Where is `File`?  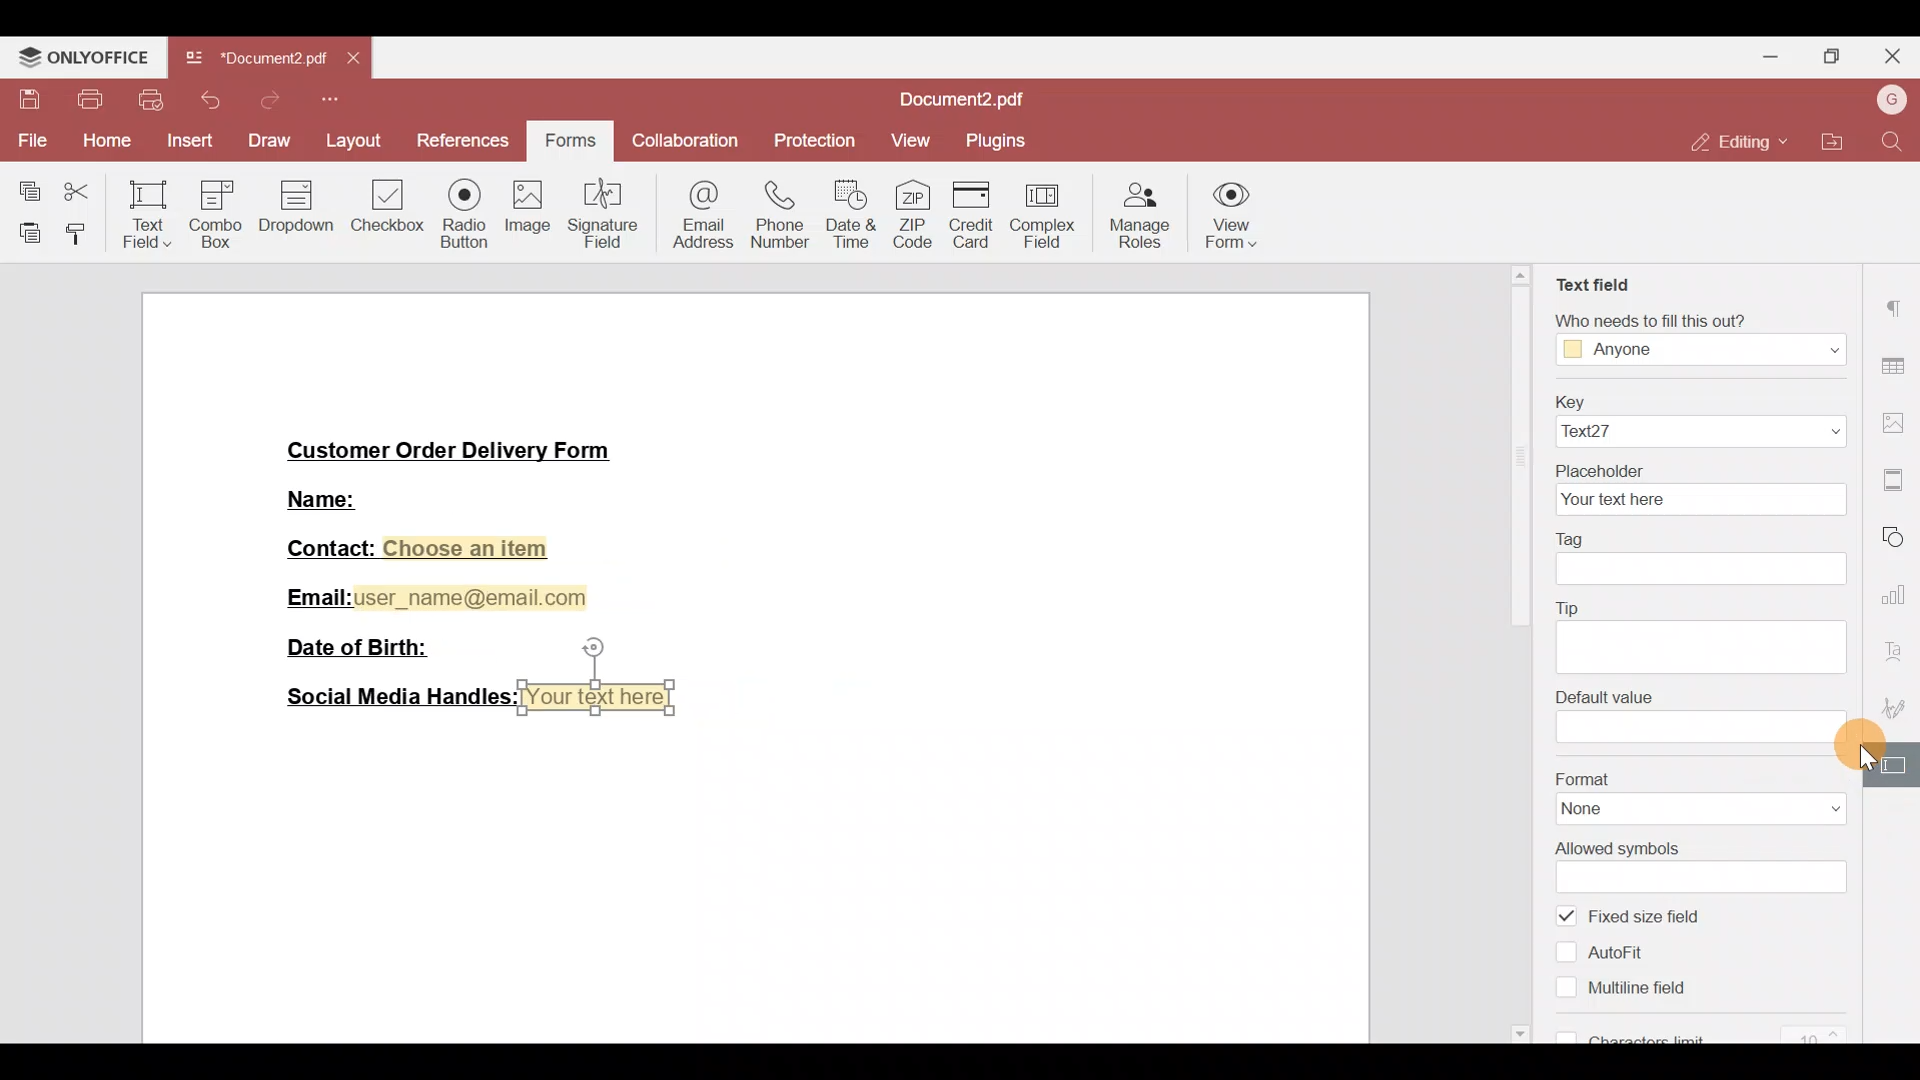
File is located at coordinates (31, 140).